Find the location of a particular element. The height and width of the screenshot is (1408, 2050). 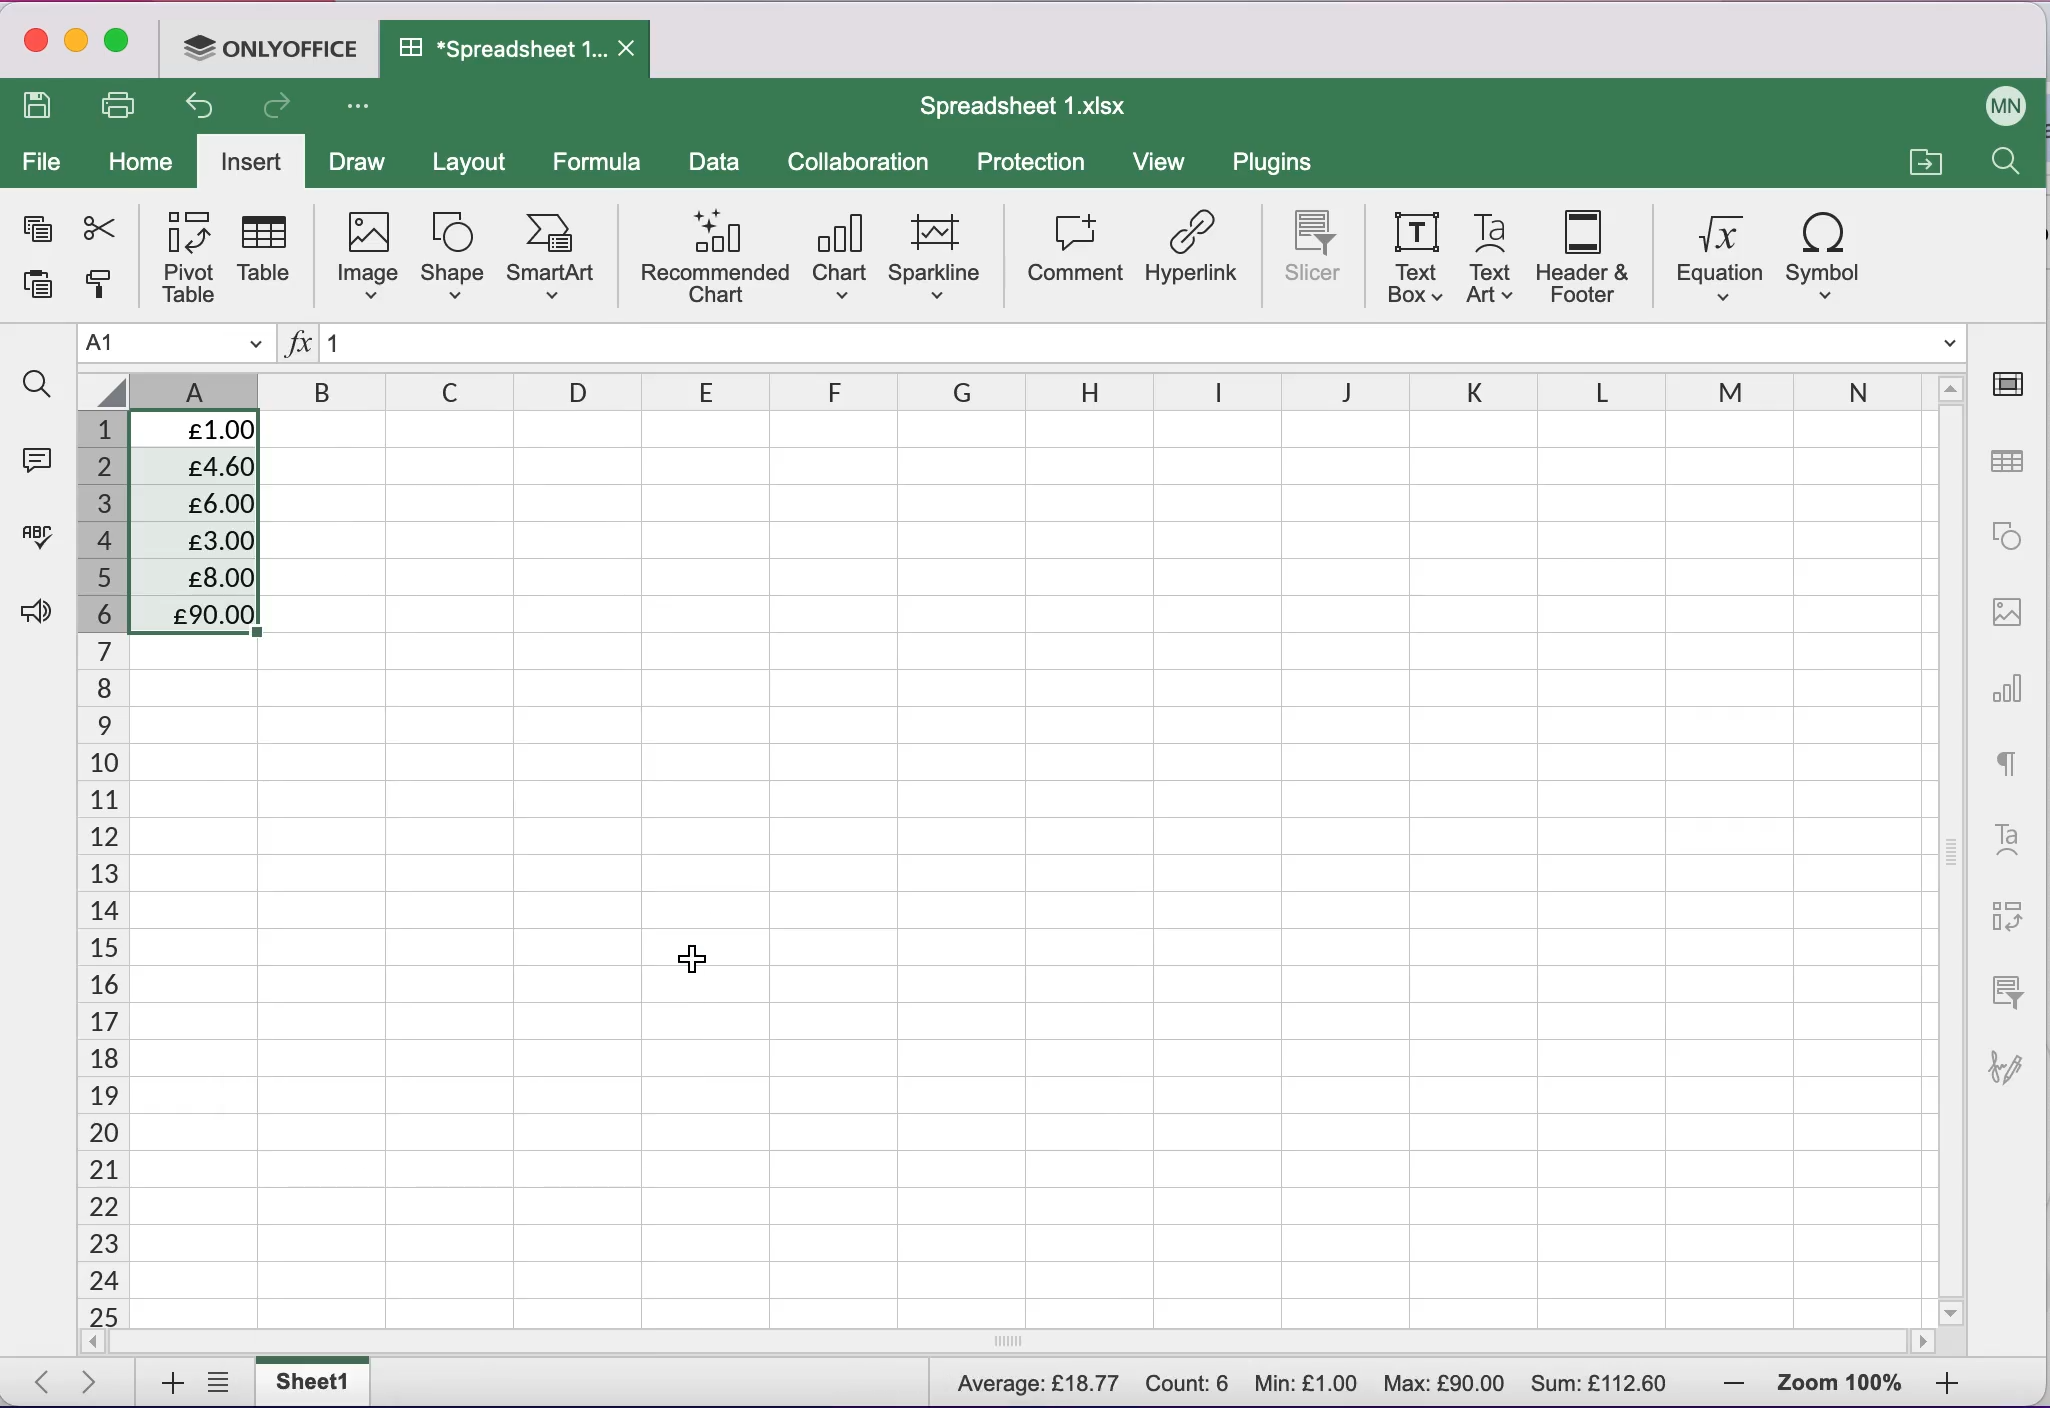

text is located at coordinates (2013, 767).